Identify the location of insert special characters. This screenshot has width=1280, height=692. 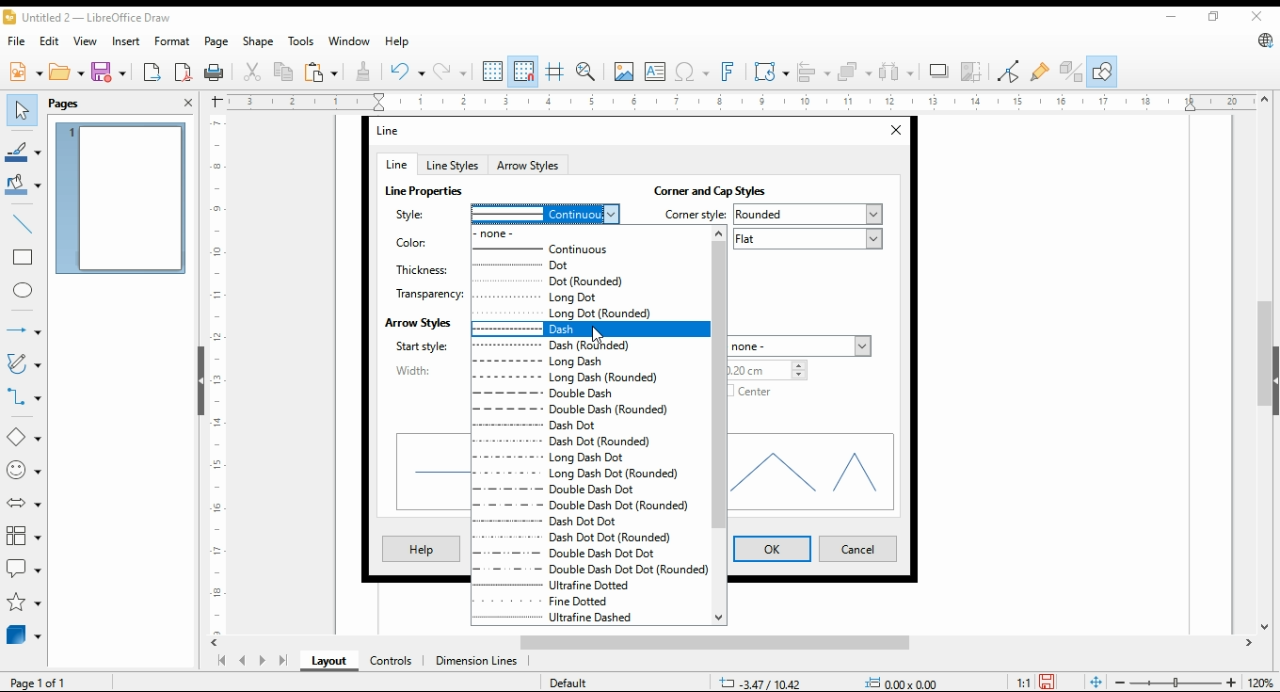
(690, 72).